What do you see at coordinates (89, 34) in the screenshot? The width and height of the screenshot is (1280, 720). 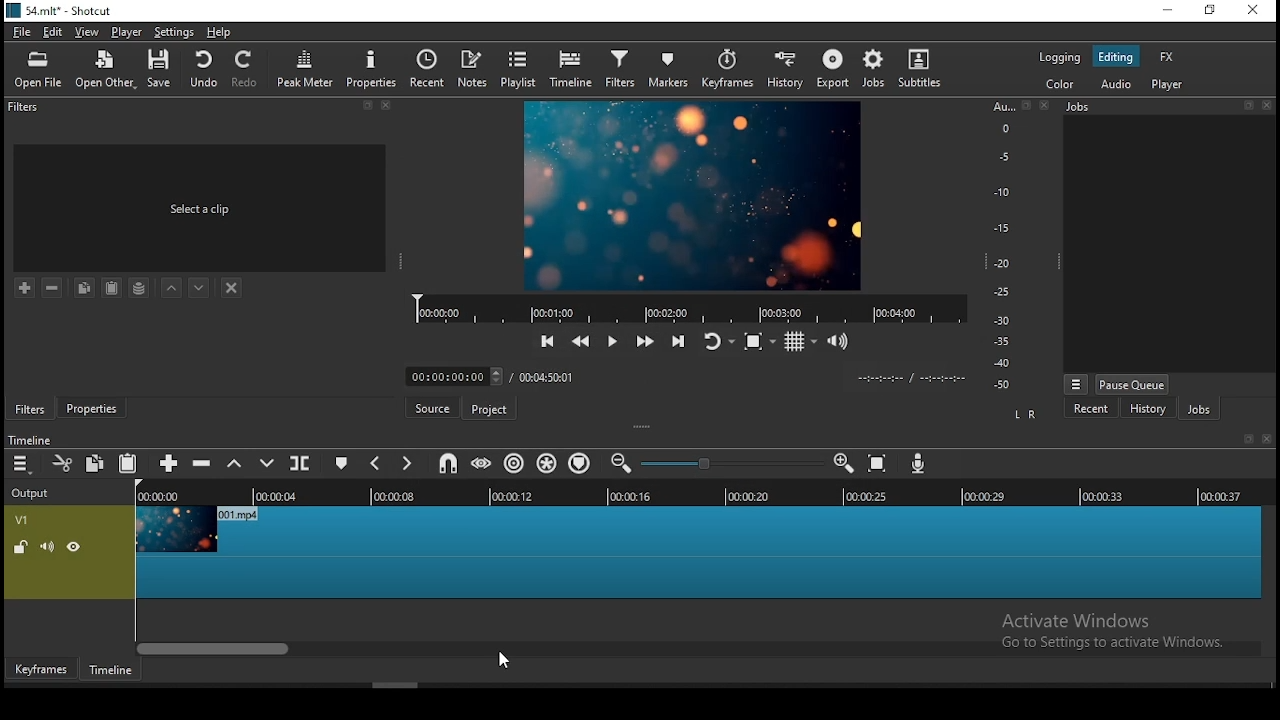 I see `view` at bounding box center [89, 34].